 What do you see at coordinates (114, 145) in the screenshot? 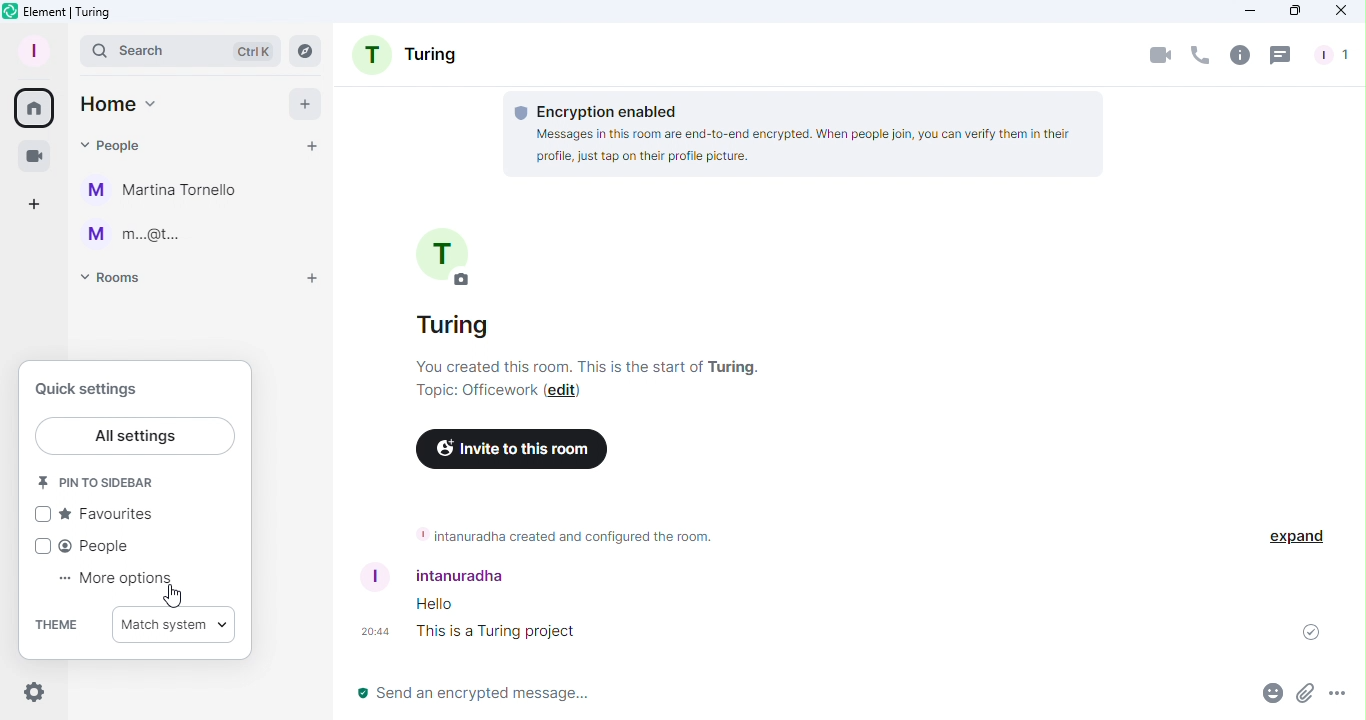
I see `People` at bounding box center [114, 145].